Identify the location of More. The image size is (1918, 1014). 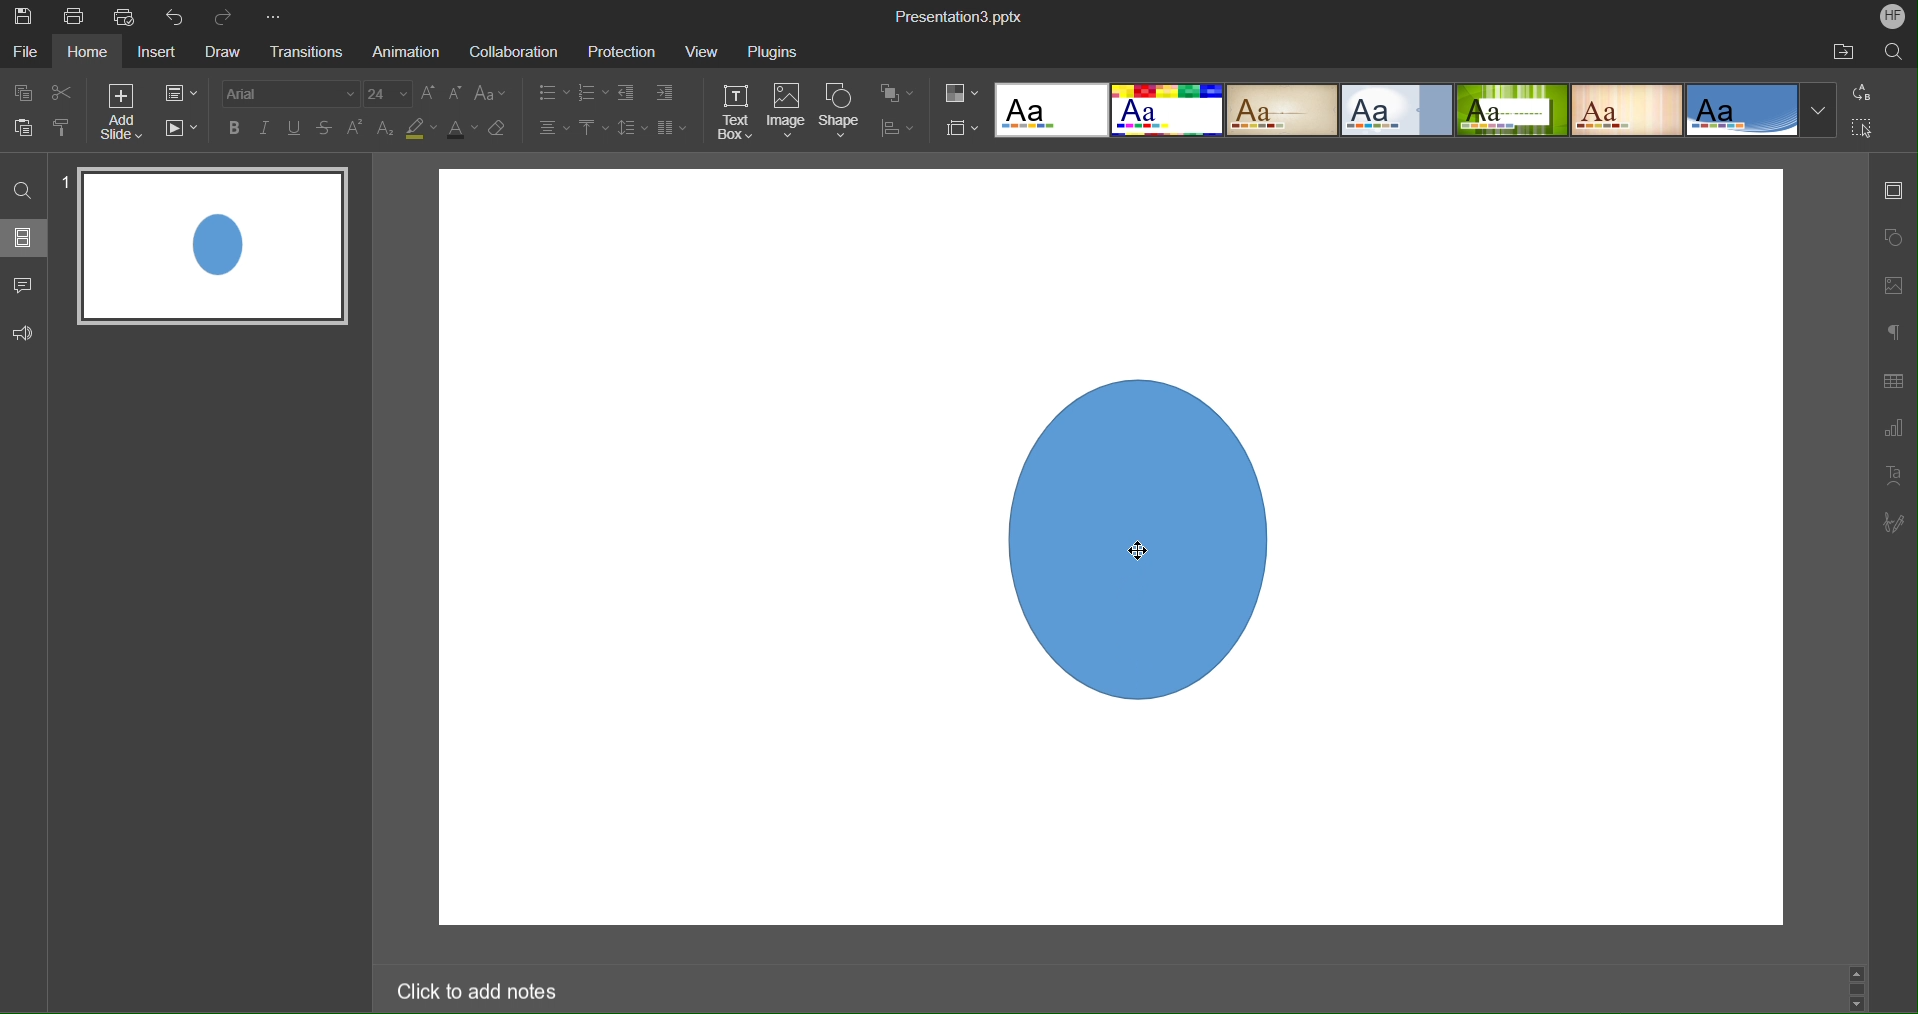
(273, 14).